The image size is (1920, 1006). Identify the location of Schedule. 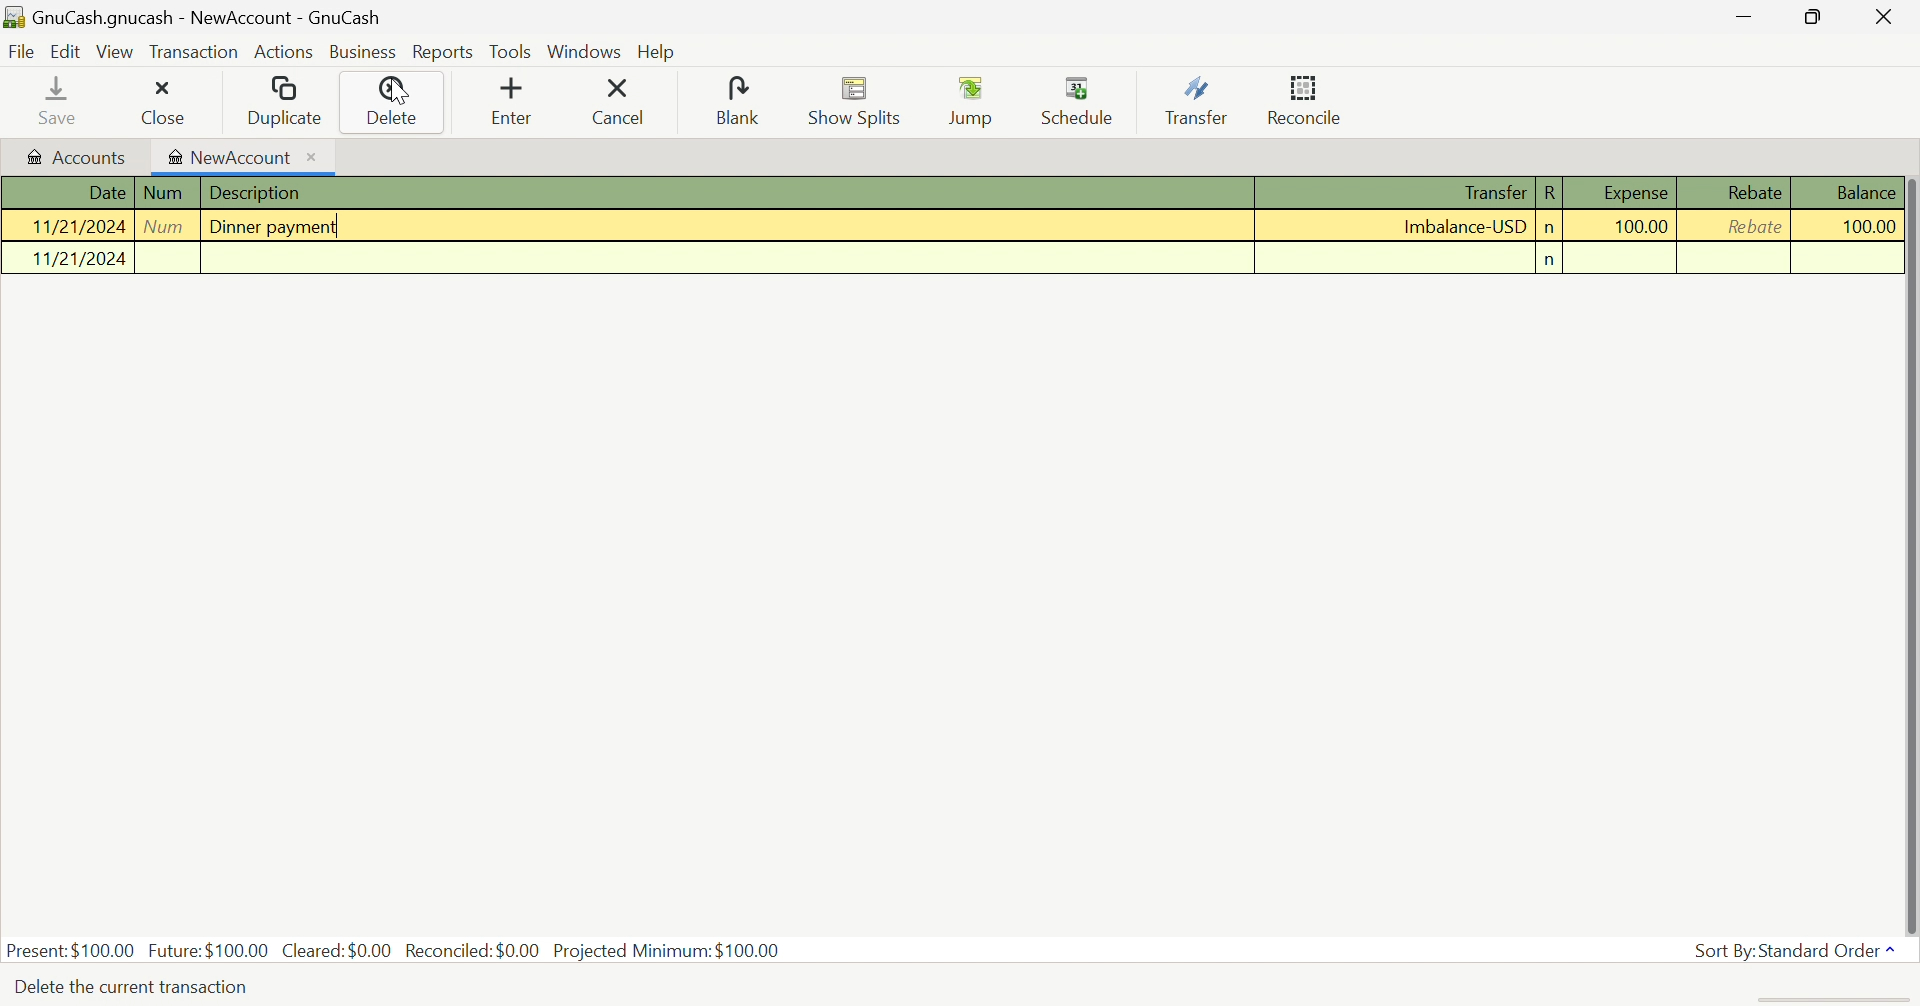
(1083, 98).